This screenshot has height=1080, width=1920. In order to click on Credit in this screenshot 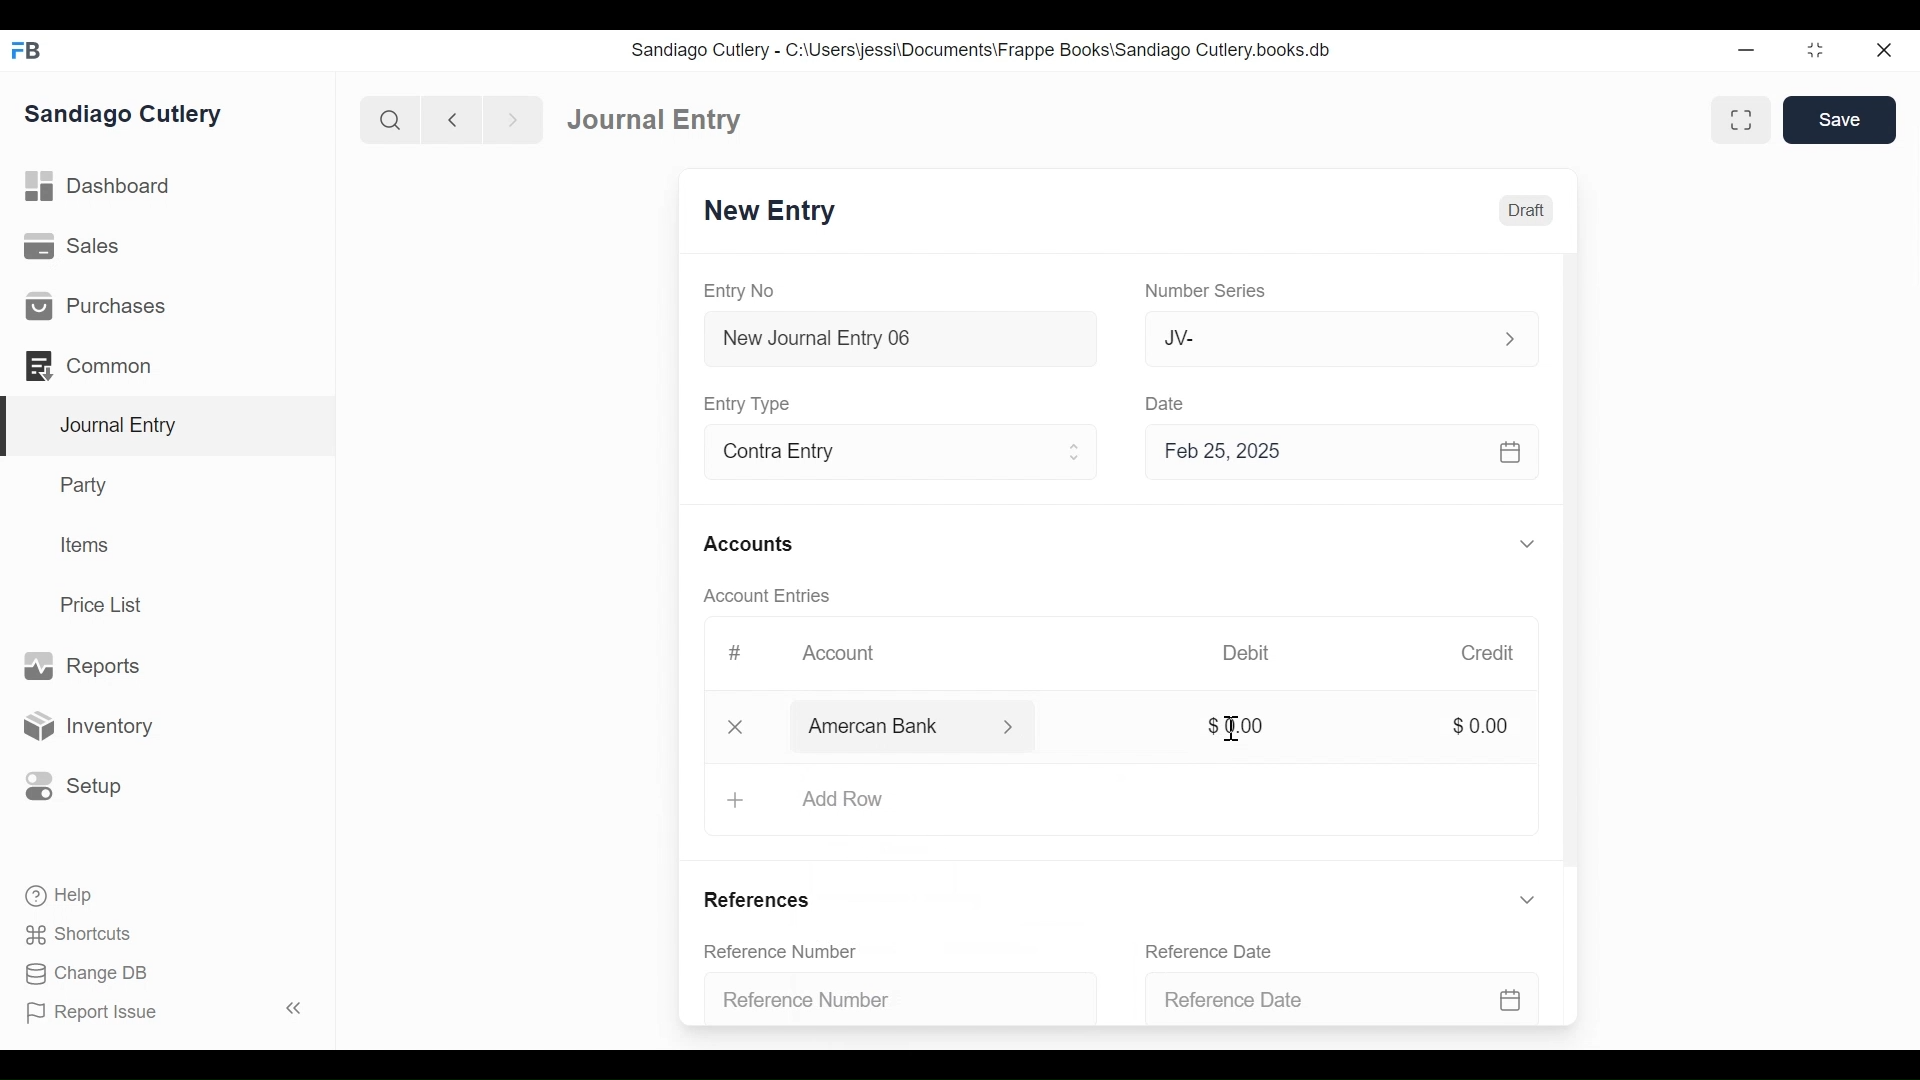, I will do `click(1486, 653)`.